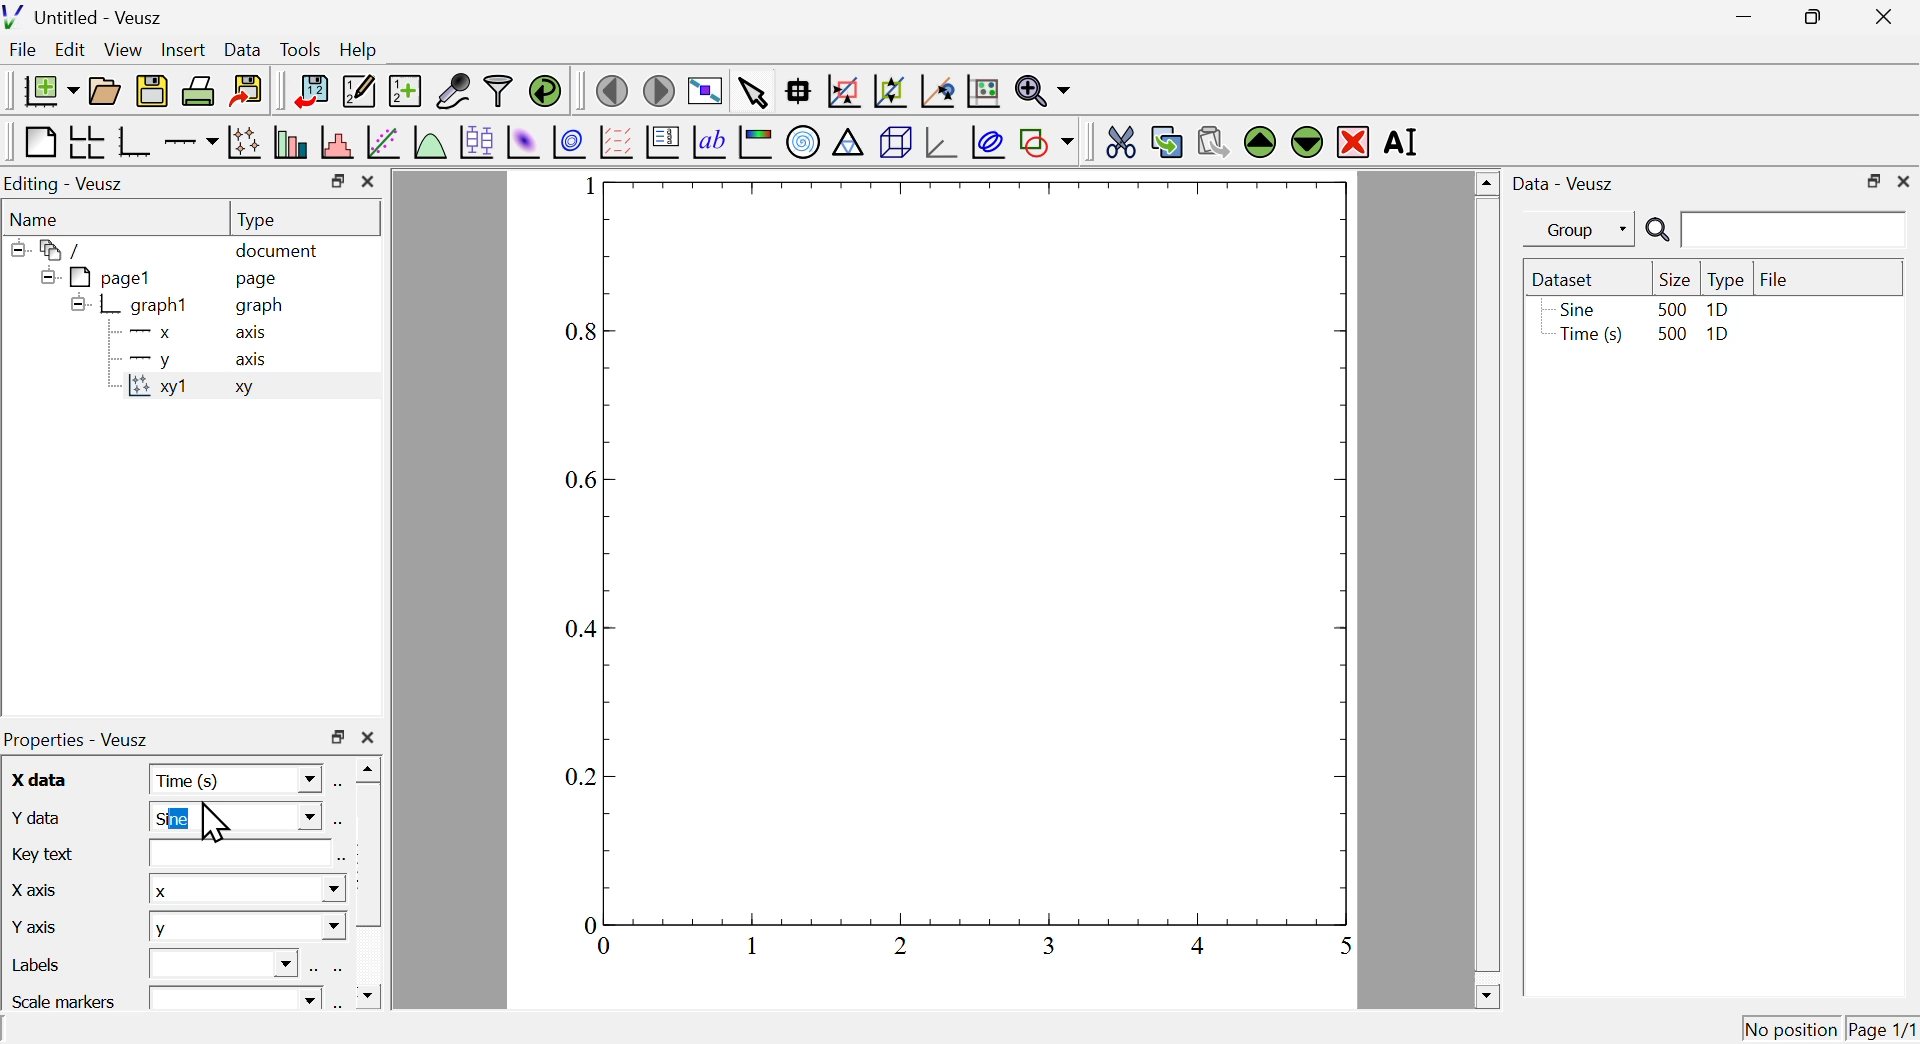 The height and width of the screenshot is (1044, 1920). Describe the element at coordinates (1569, 230) in the screenshot. I see `group` at that location.